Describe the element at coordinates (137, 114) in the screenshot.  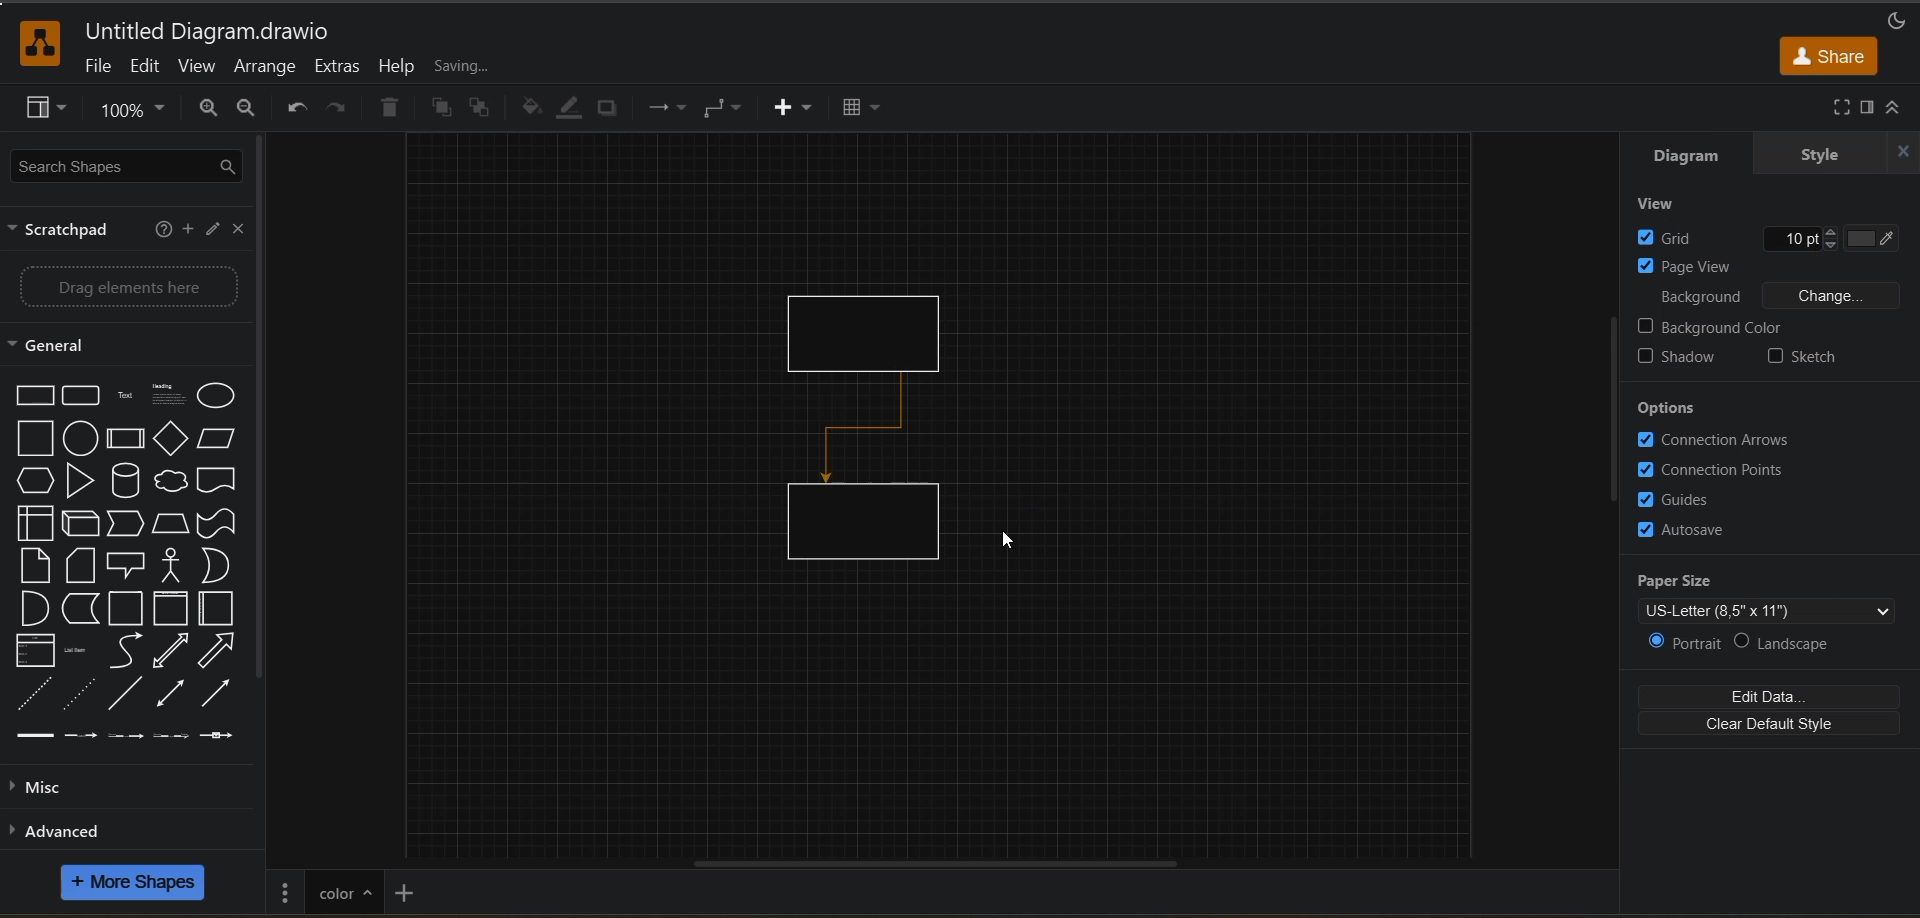
I see `zoom` at that location.